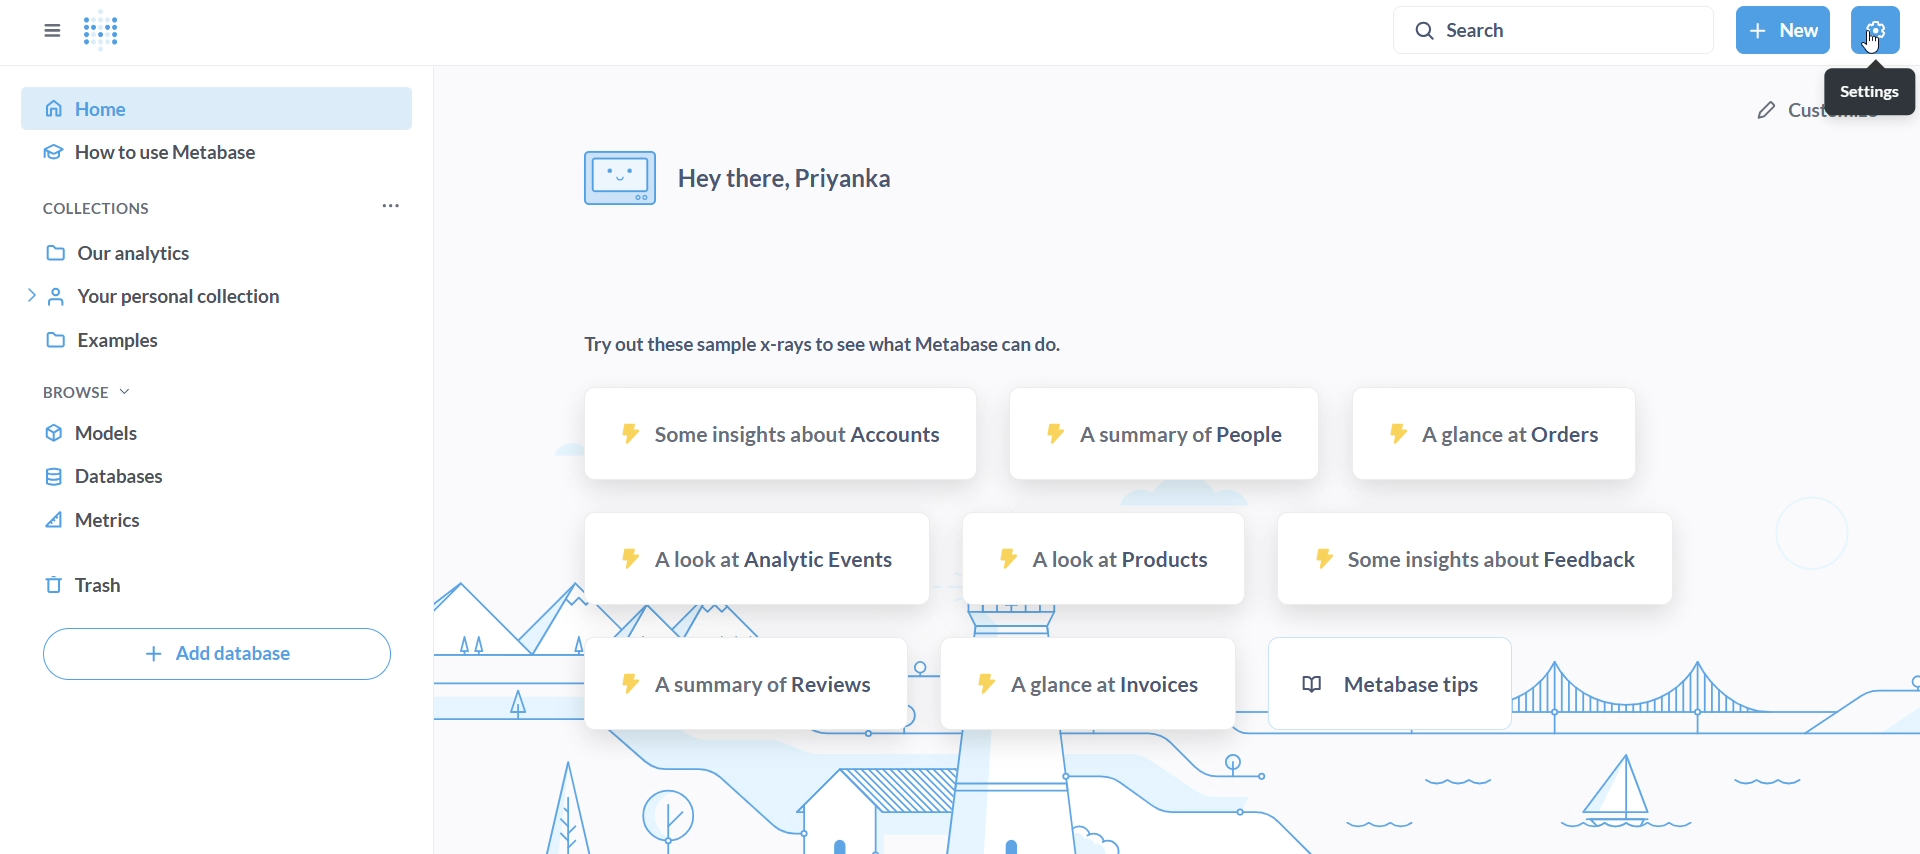 The width and height of the screenshot is (1920, 854). What do you see at coordinates (216, 477) in the screenshot?
I see `databse` at bounding box center [216, 477].